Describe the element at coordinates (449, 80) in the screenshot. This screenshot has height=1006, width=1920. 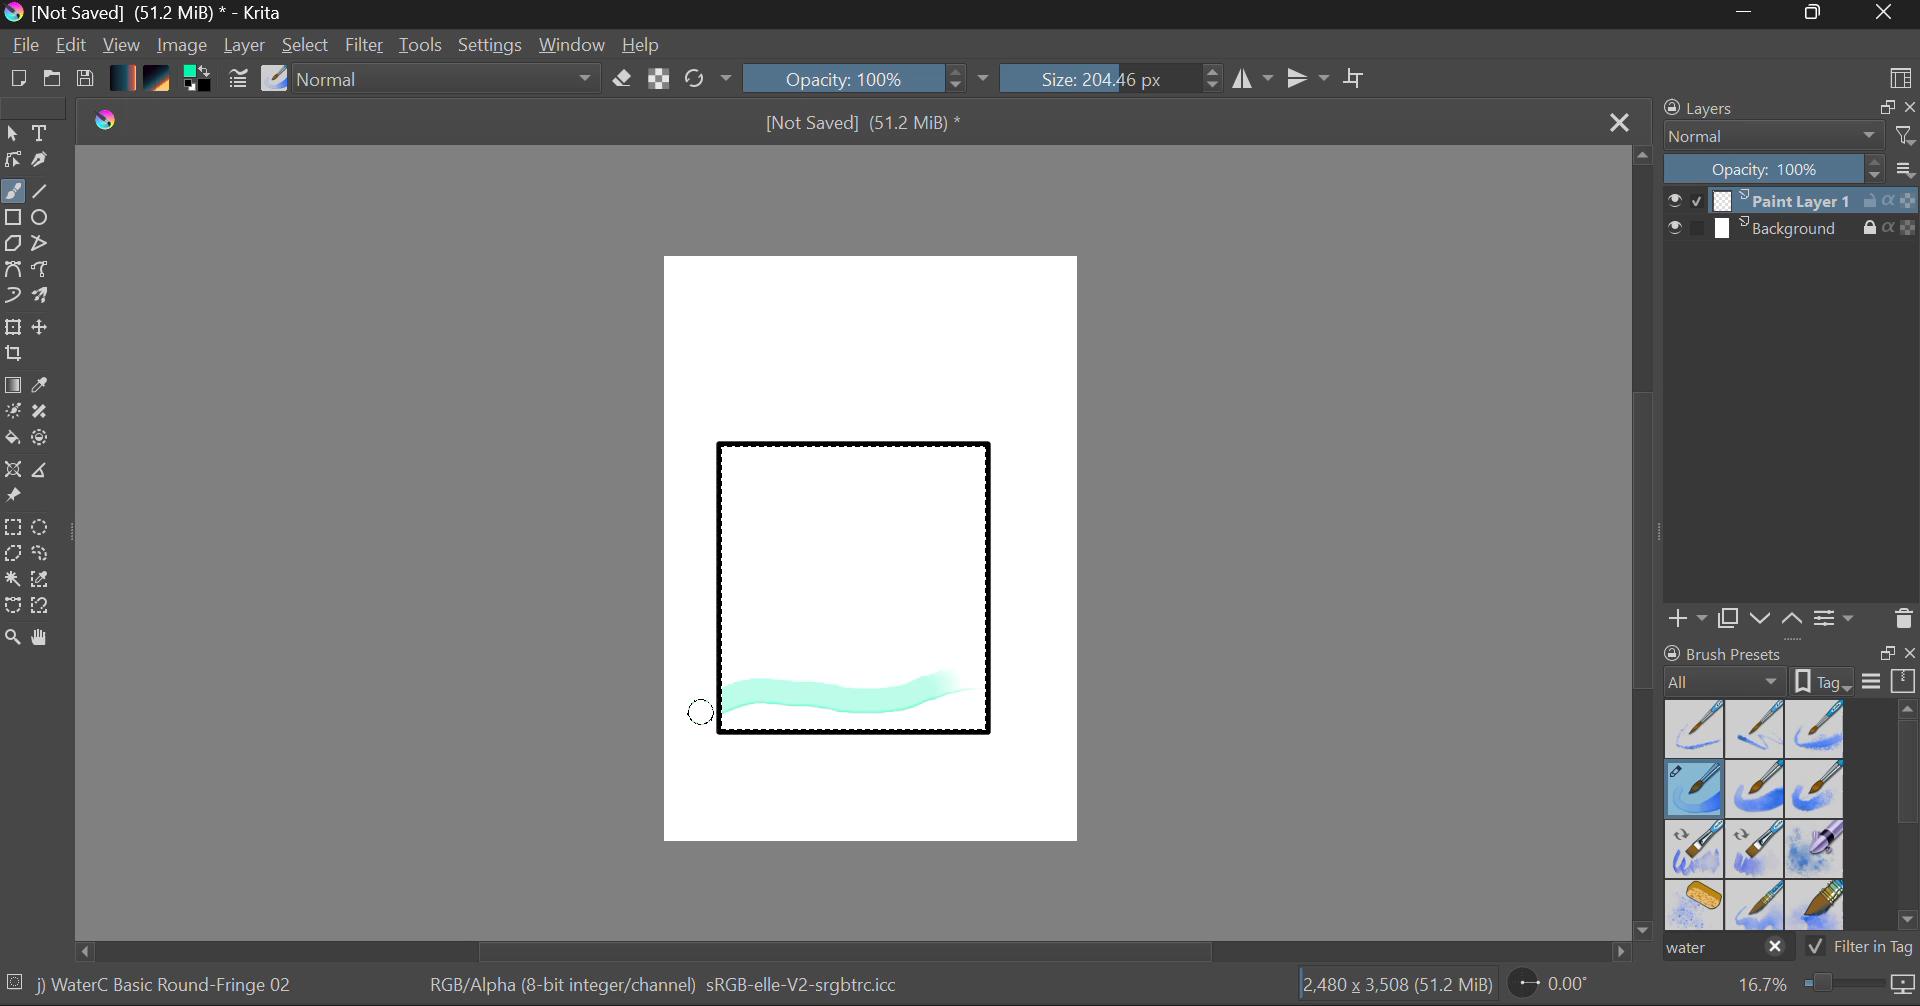
I see `Blending Tool` at that location.